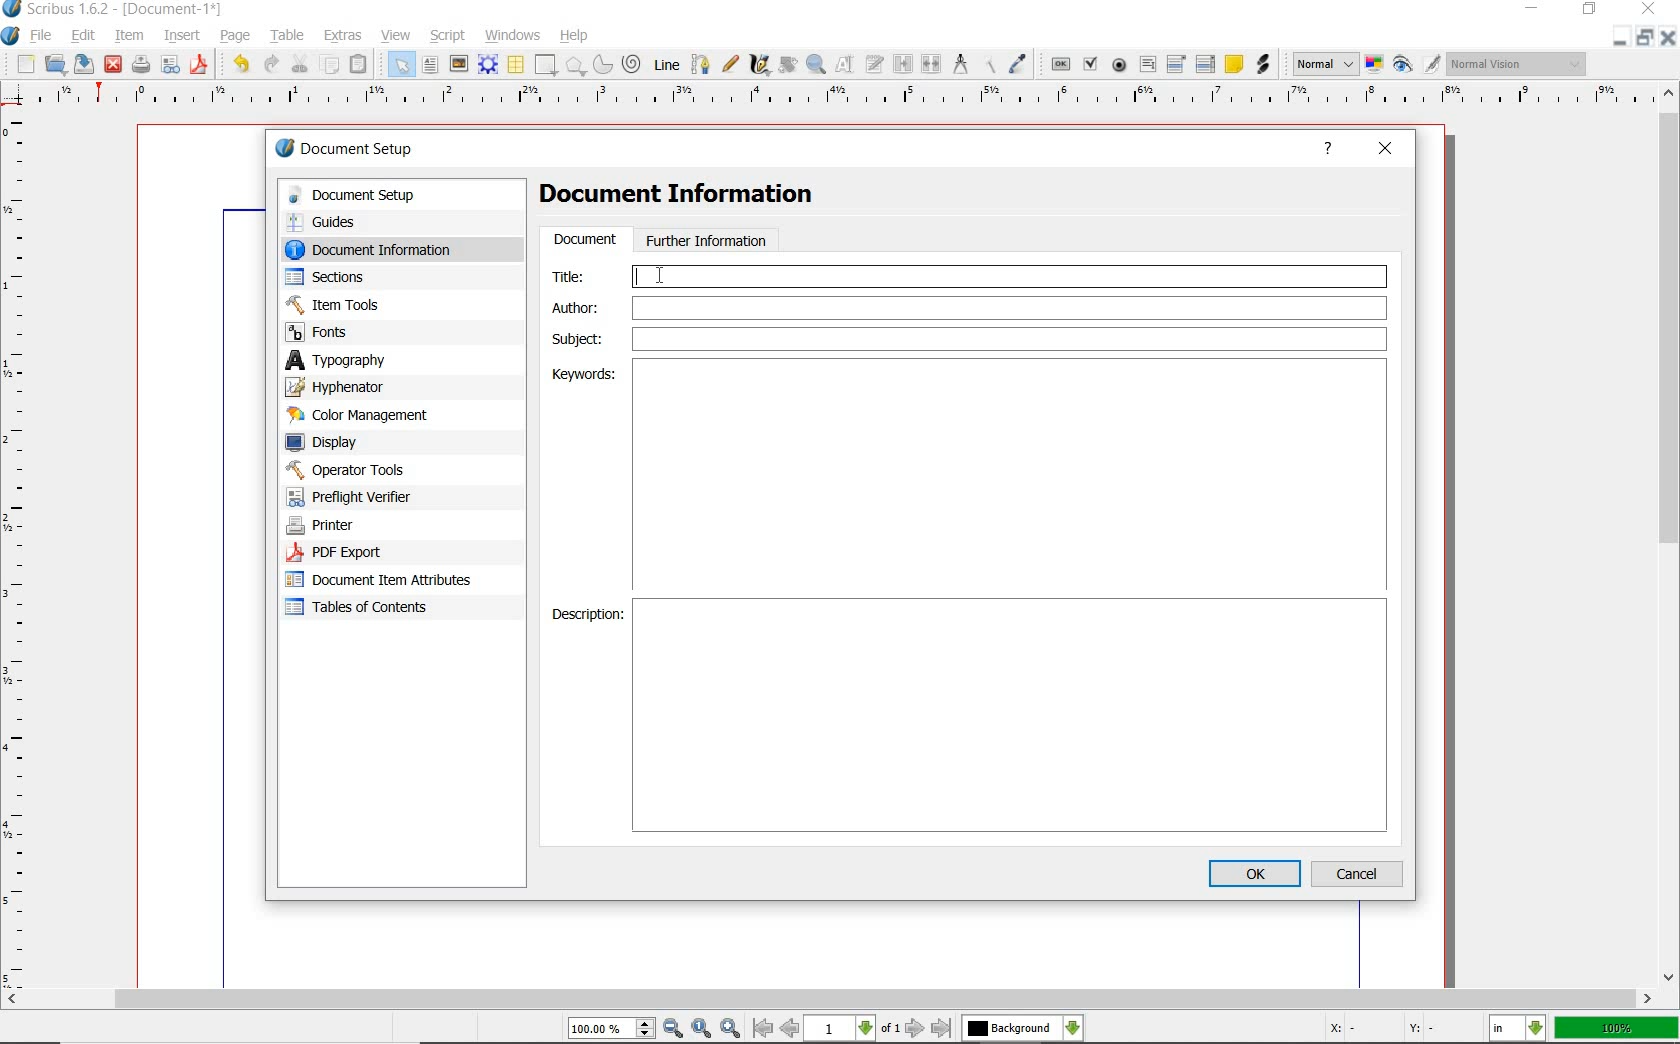  Describe the element at coordinates (1360, 873) in the screenshot. I see `cancel` at that location.